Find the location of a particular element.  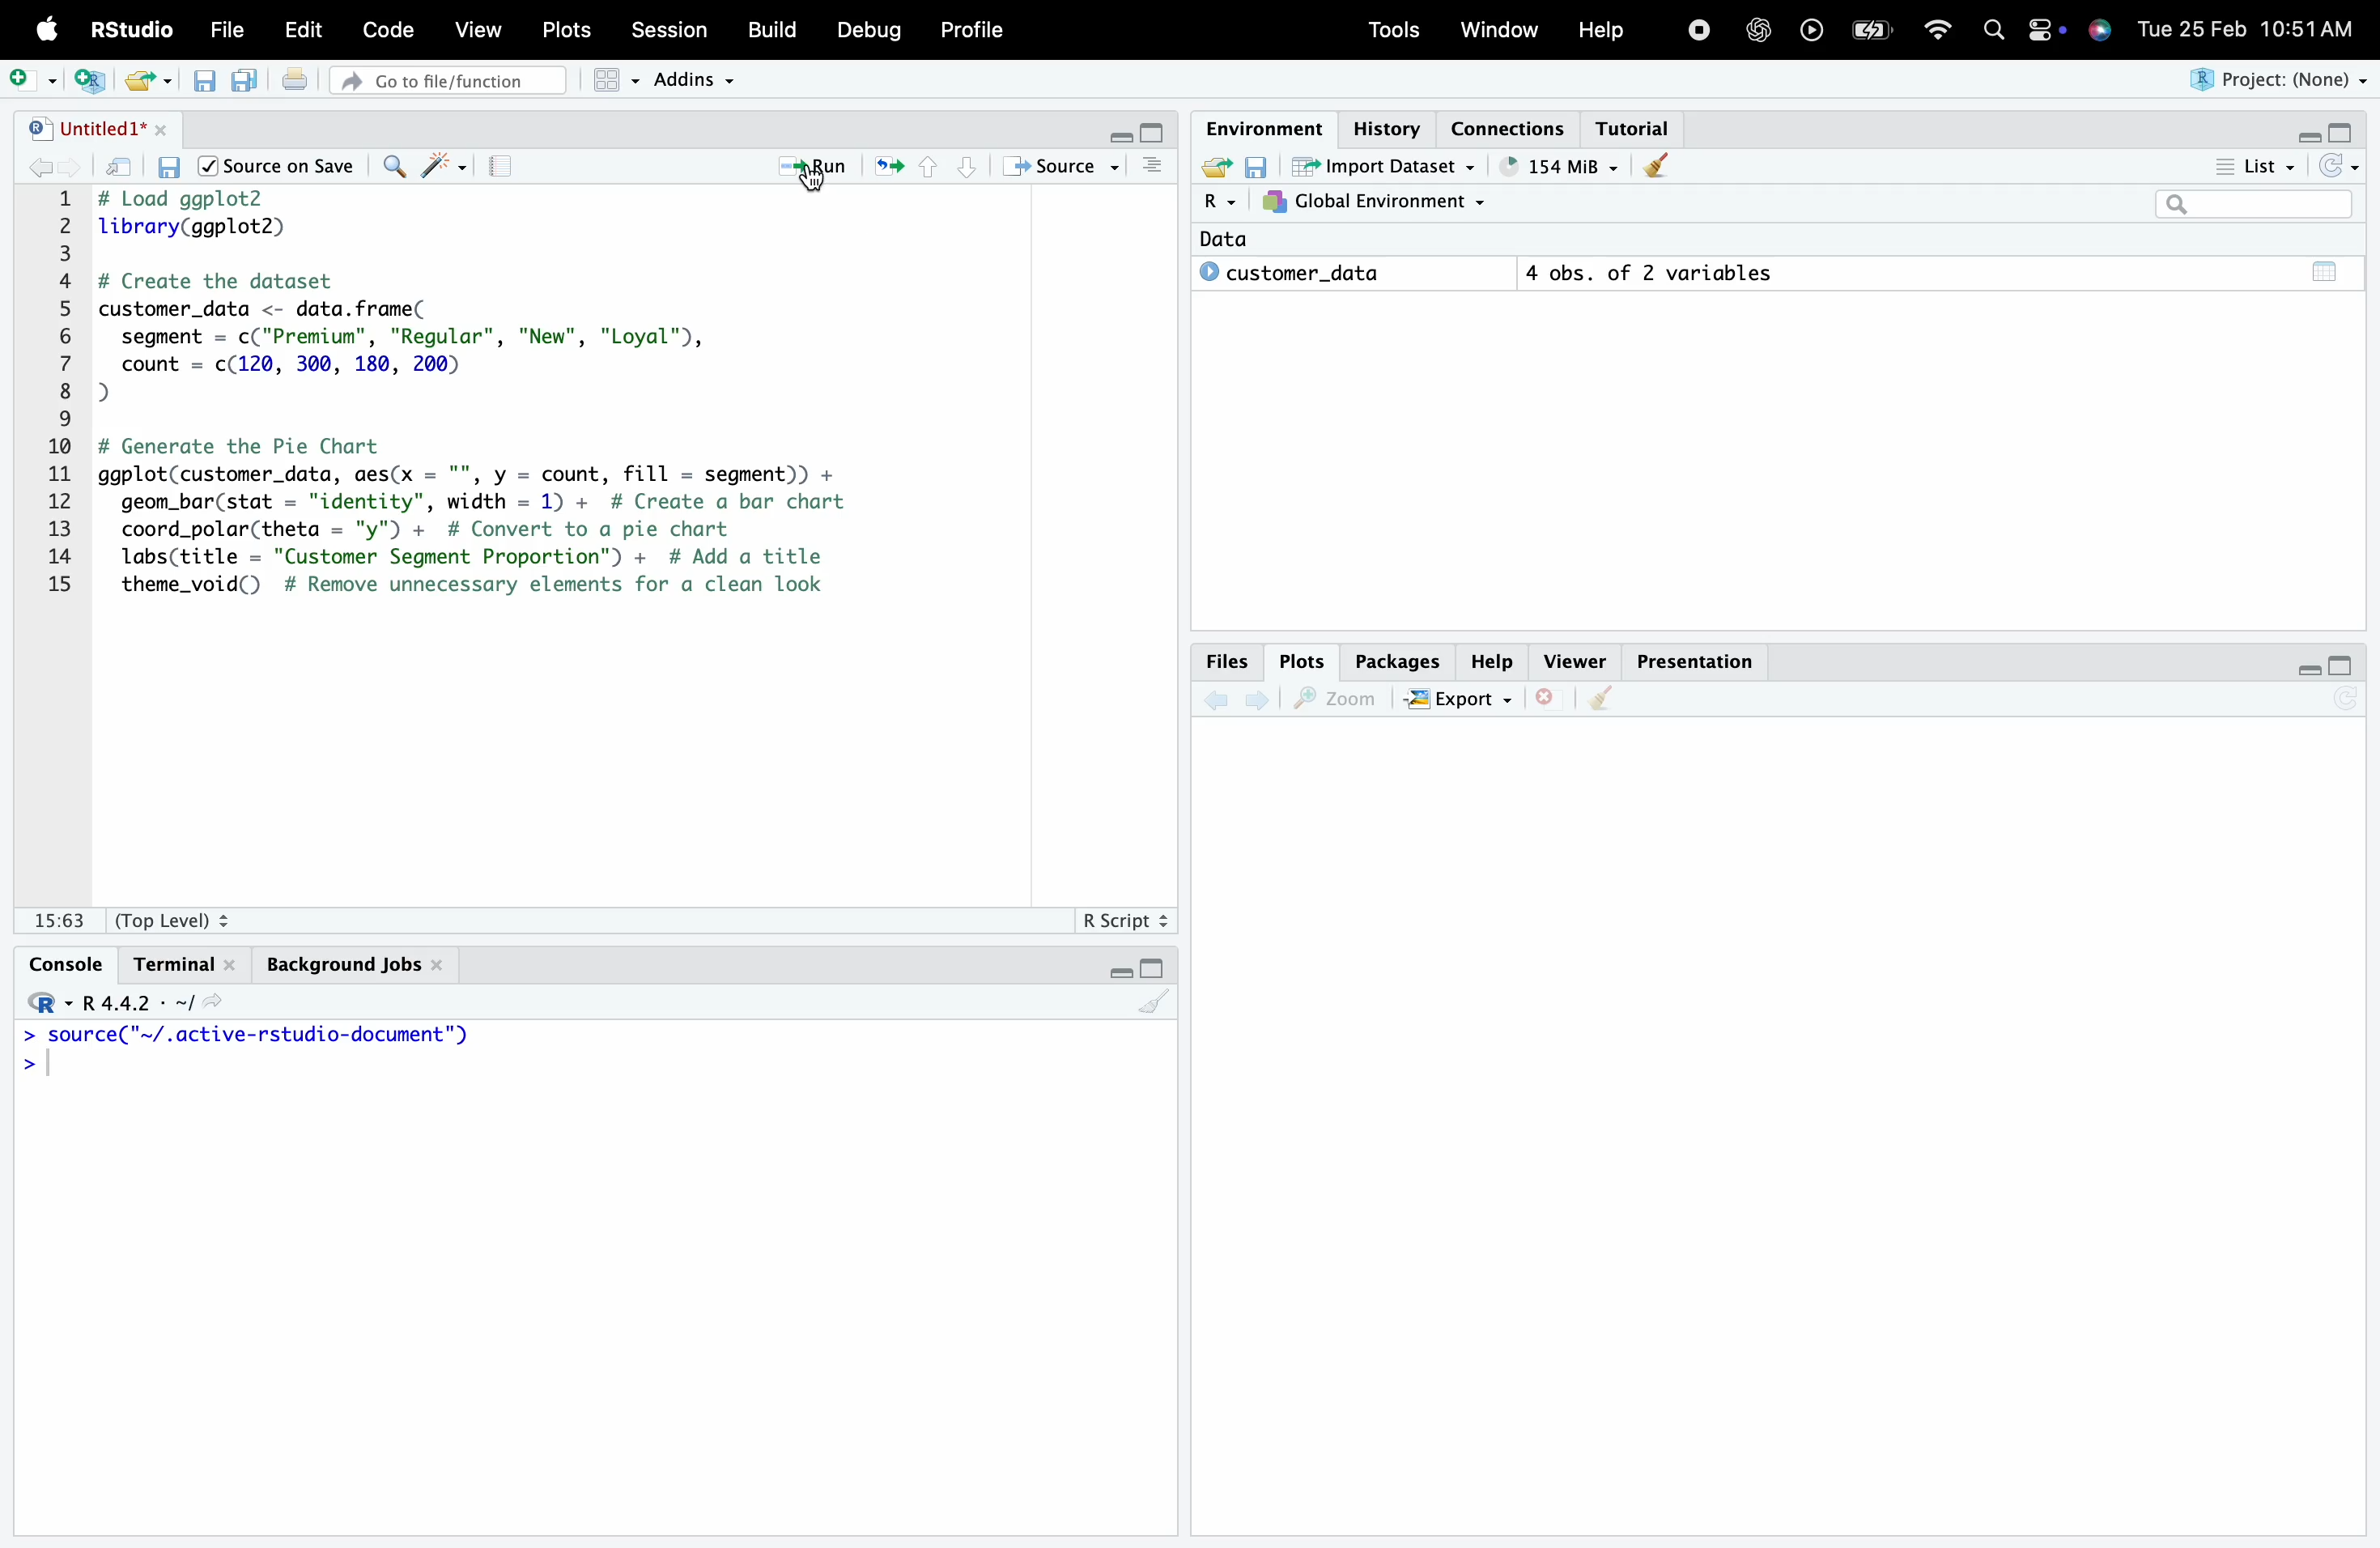

grid view is located at coordinates (608, 84).